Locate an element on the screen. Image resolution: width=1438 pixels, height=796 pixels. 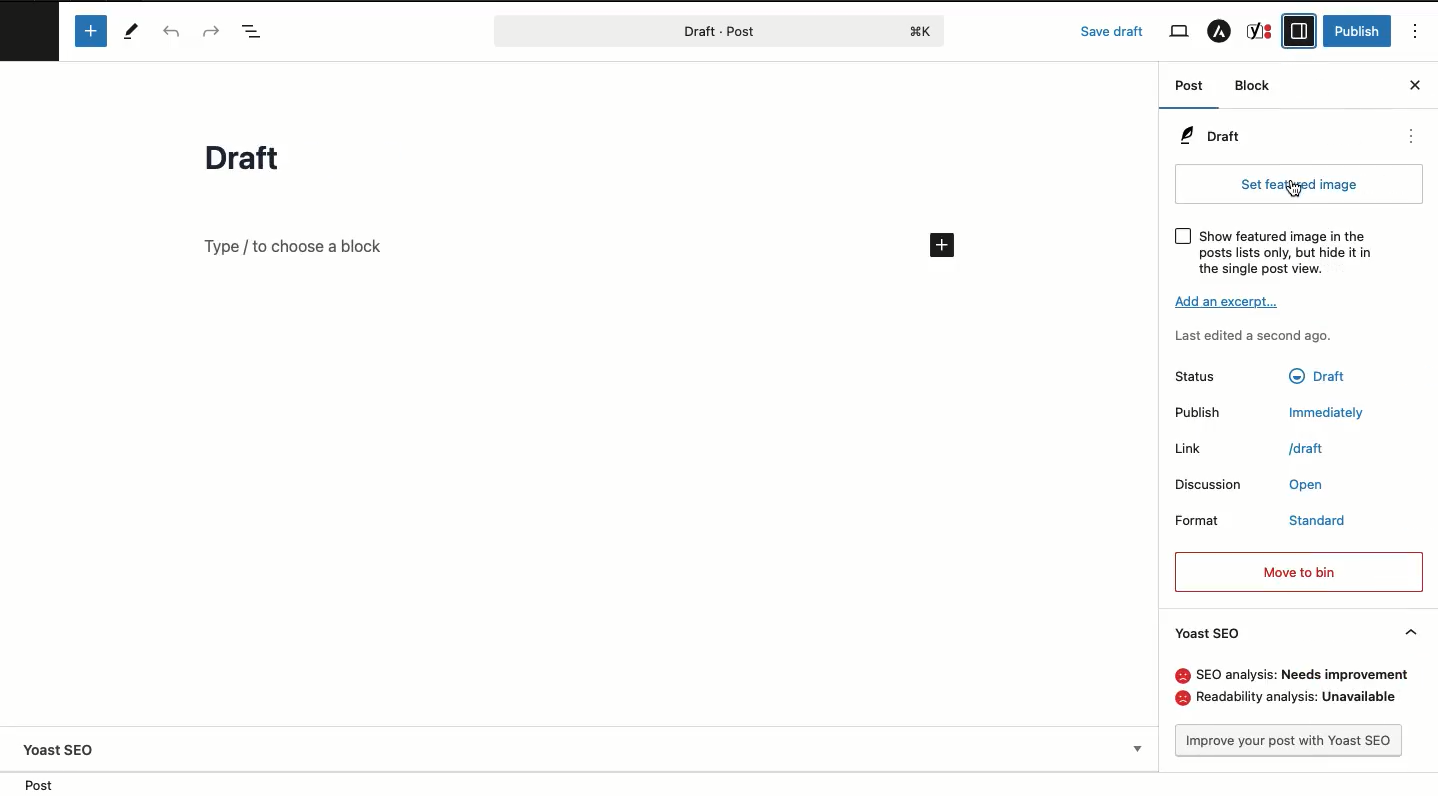
add is located at coordinates (941, 244).